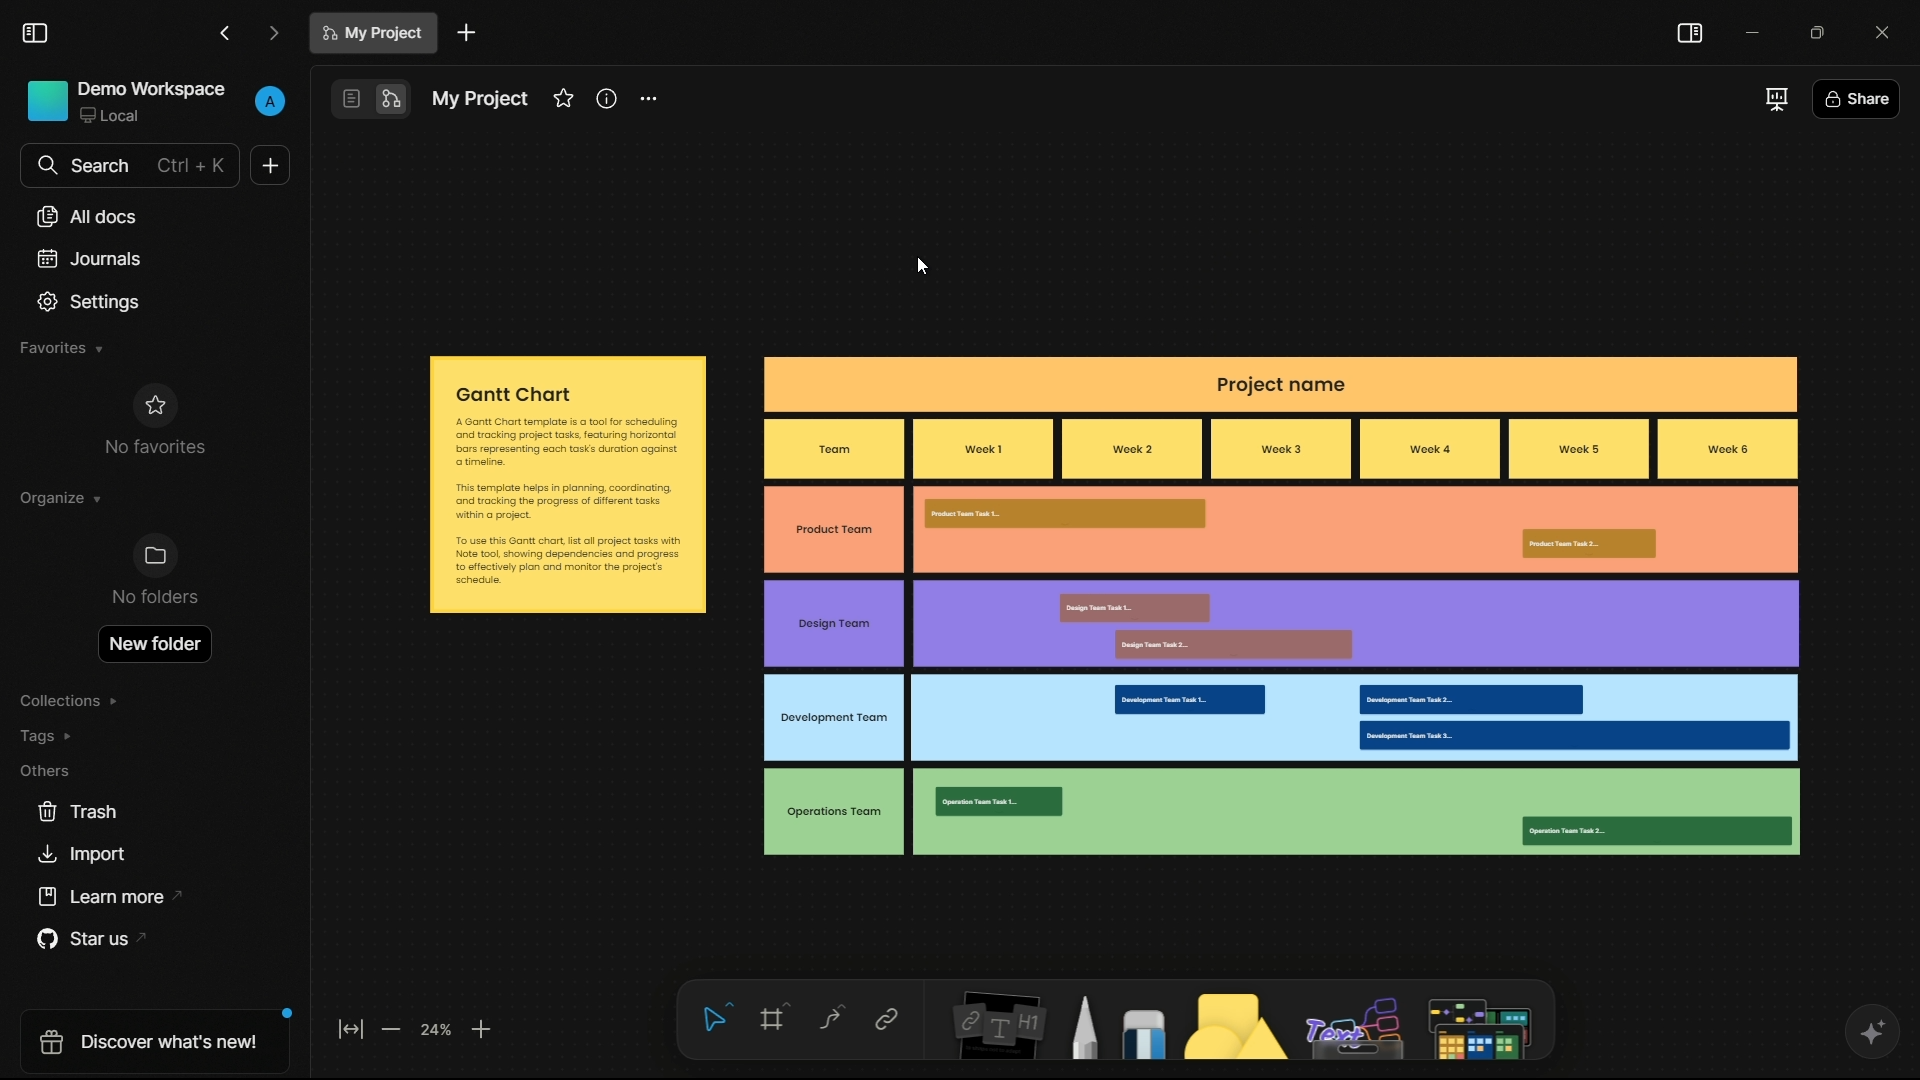 The height and width of the screenshot is (1080, 1920). I want to click on toggle sidebar, so click(35, 33).